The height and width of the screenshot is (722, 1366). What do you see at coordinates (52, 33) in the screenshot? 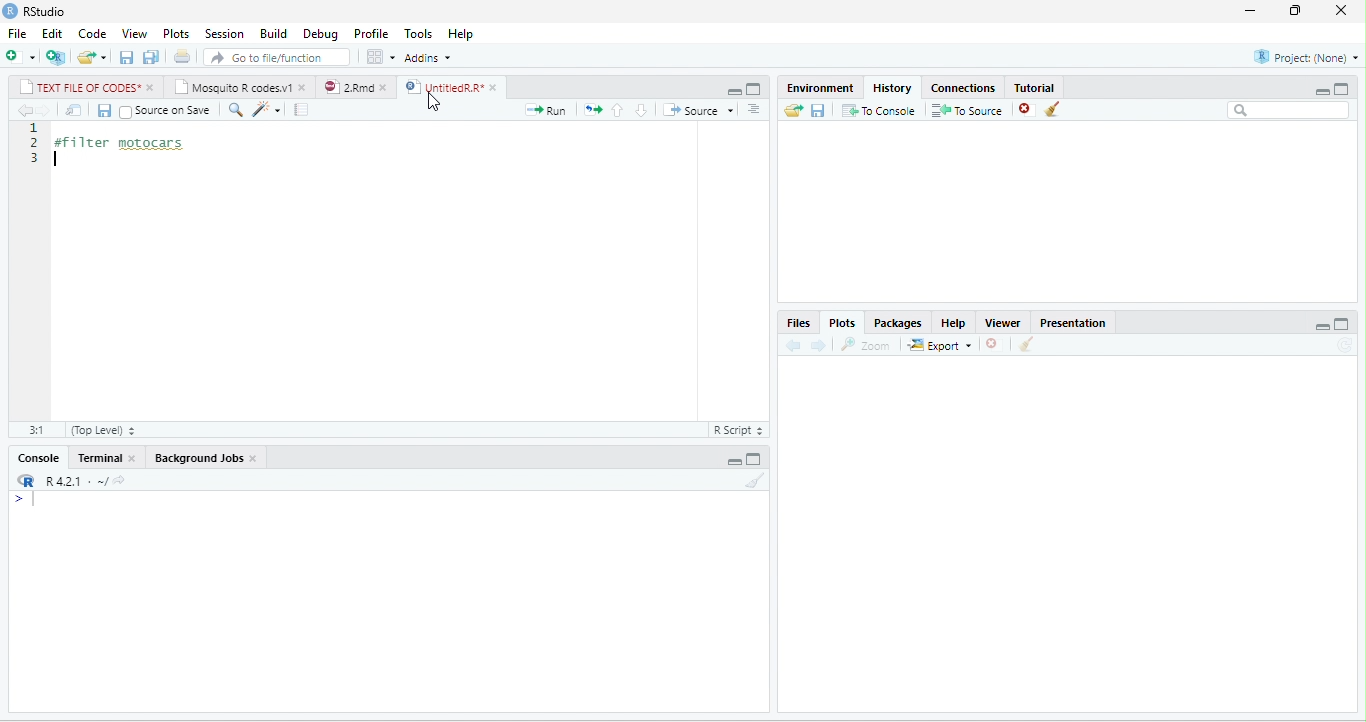
I see `Edit` at bounding box center [52, 33].